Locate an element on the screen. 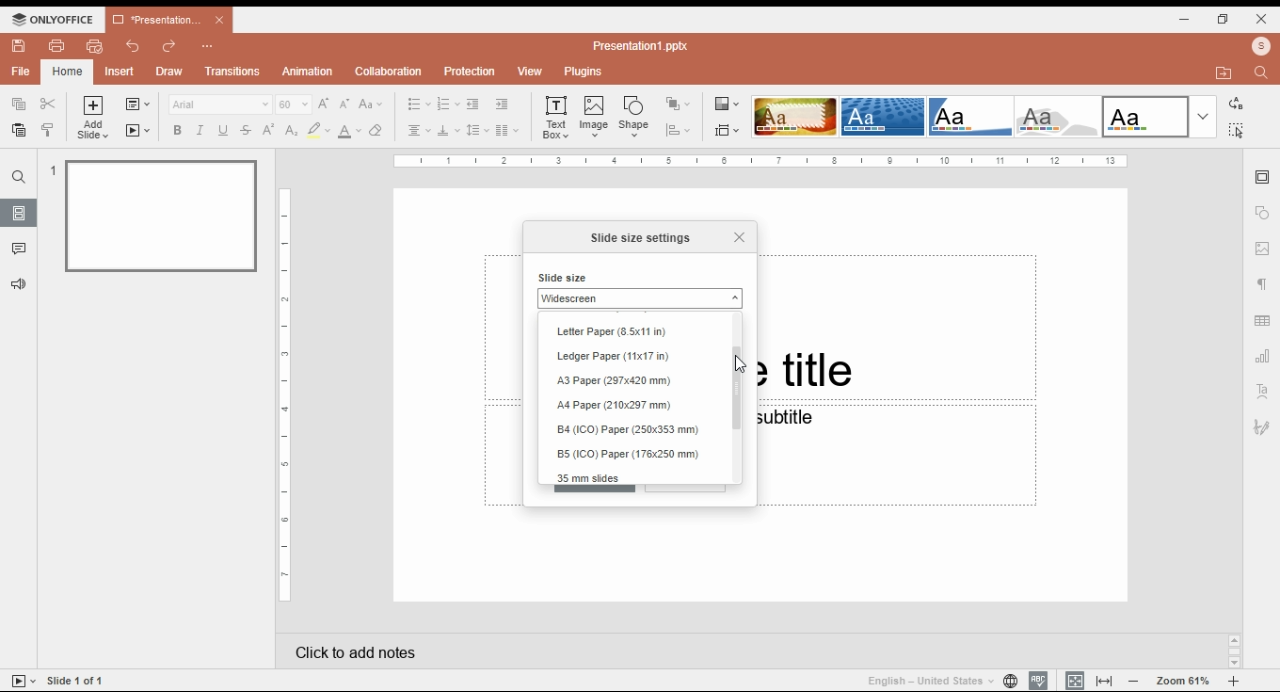 This screenshot has height=692, width=1280. comments is located at coordinates (19, 249).